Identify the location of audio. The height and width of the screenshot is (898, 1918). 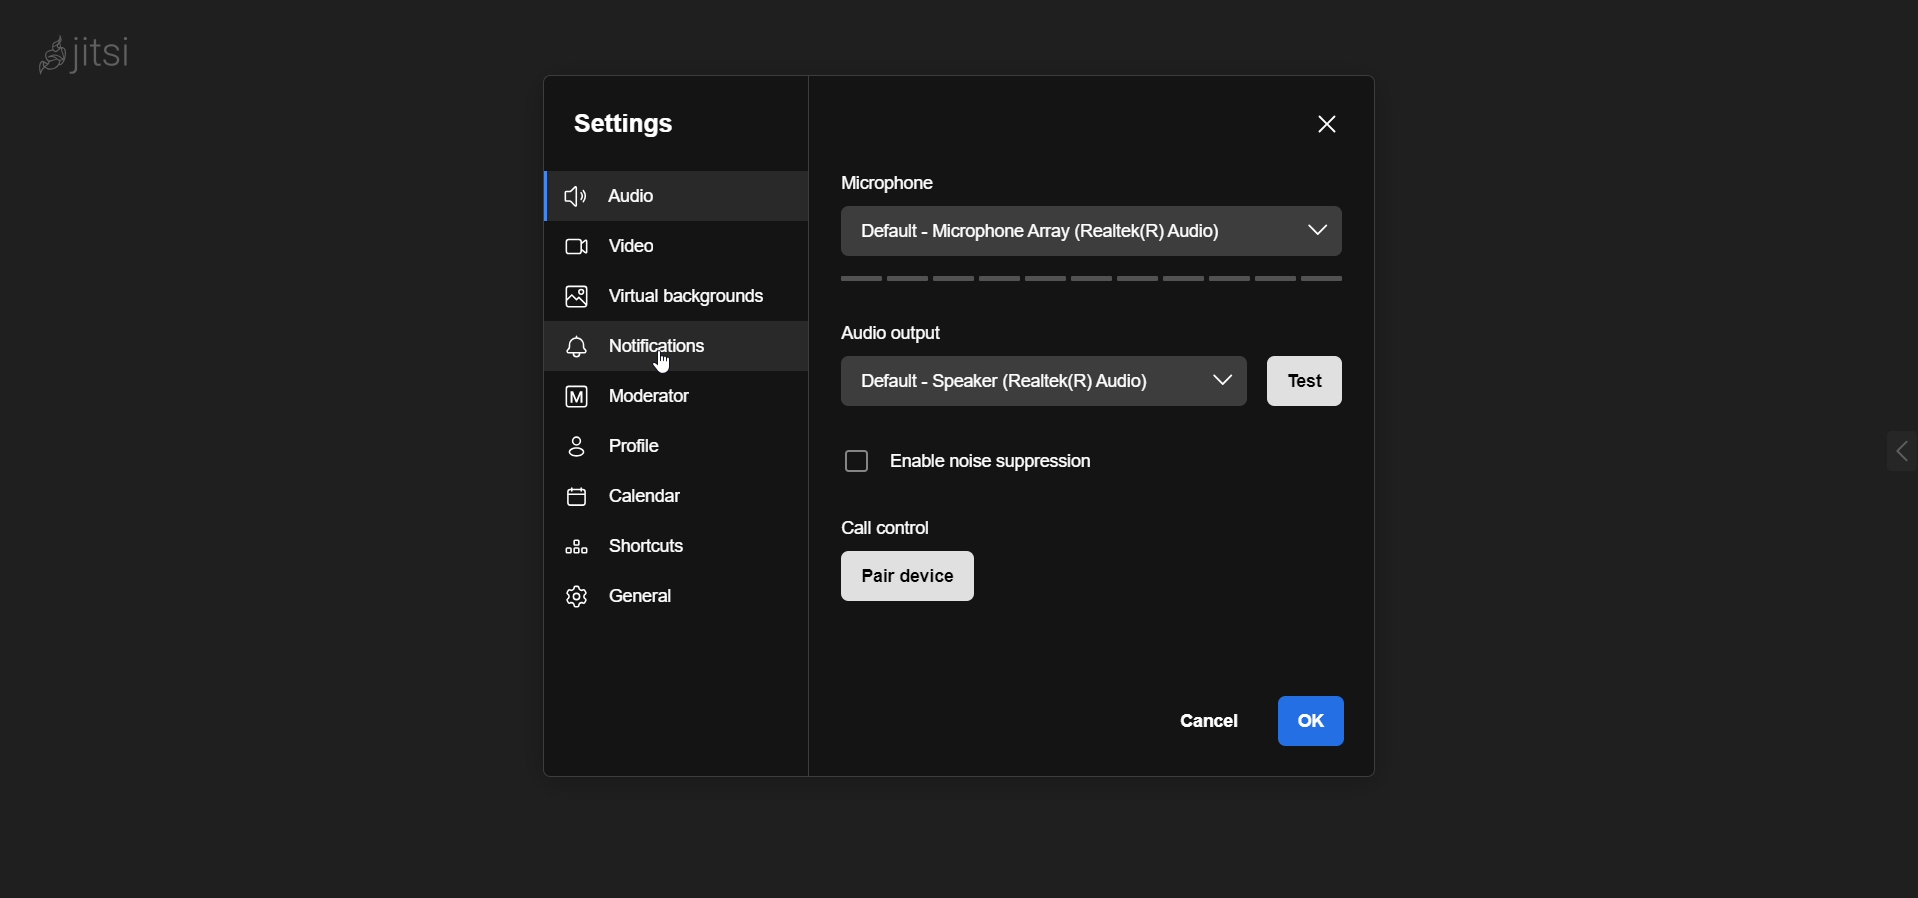
(634, 192).